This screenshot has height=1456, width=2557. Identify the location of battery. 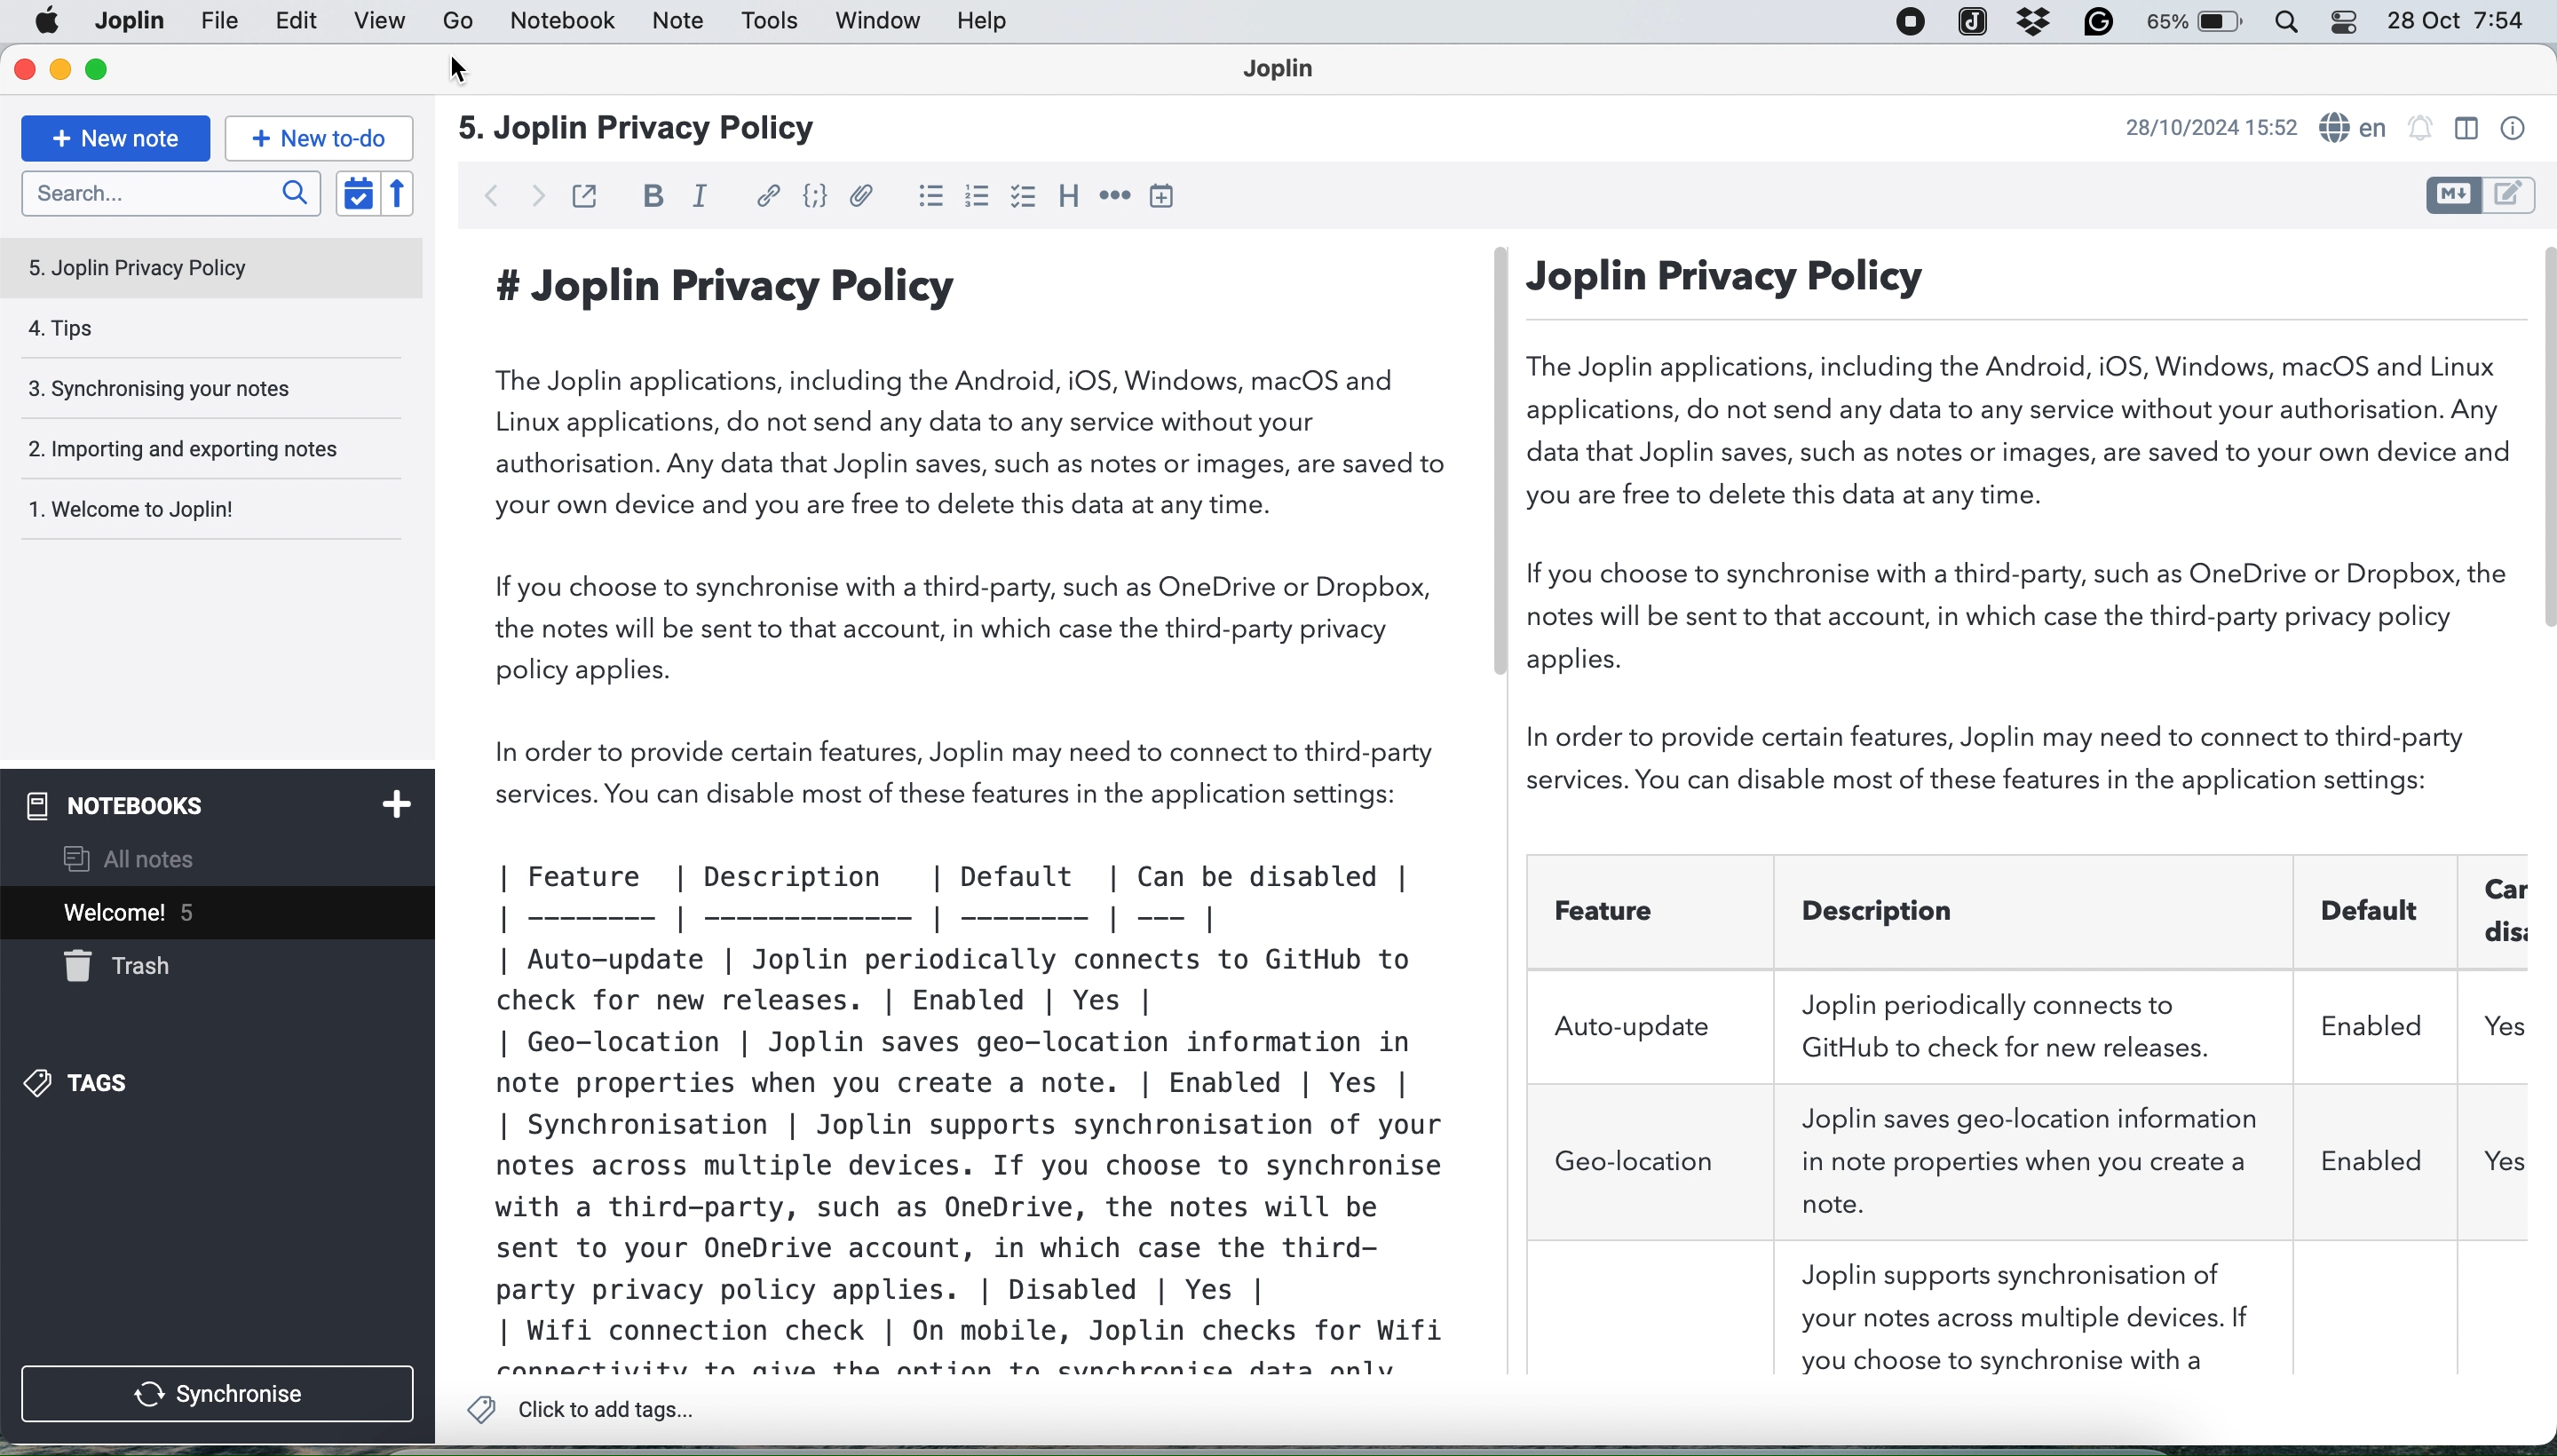
(2198, 25).